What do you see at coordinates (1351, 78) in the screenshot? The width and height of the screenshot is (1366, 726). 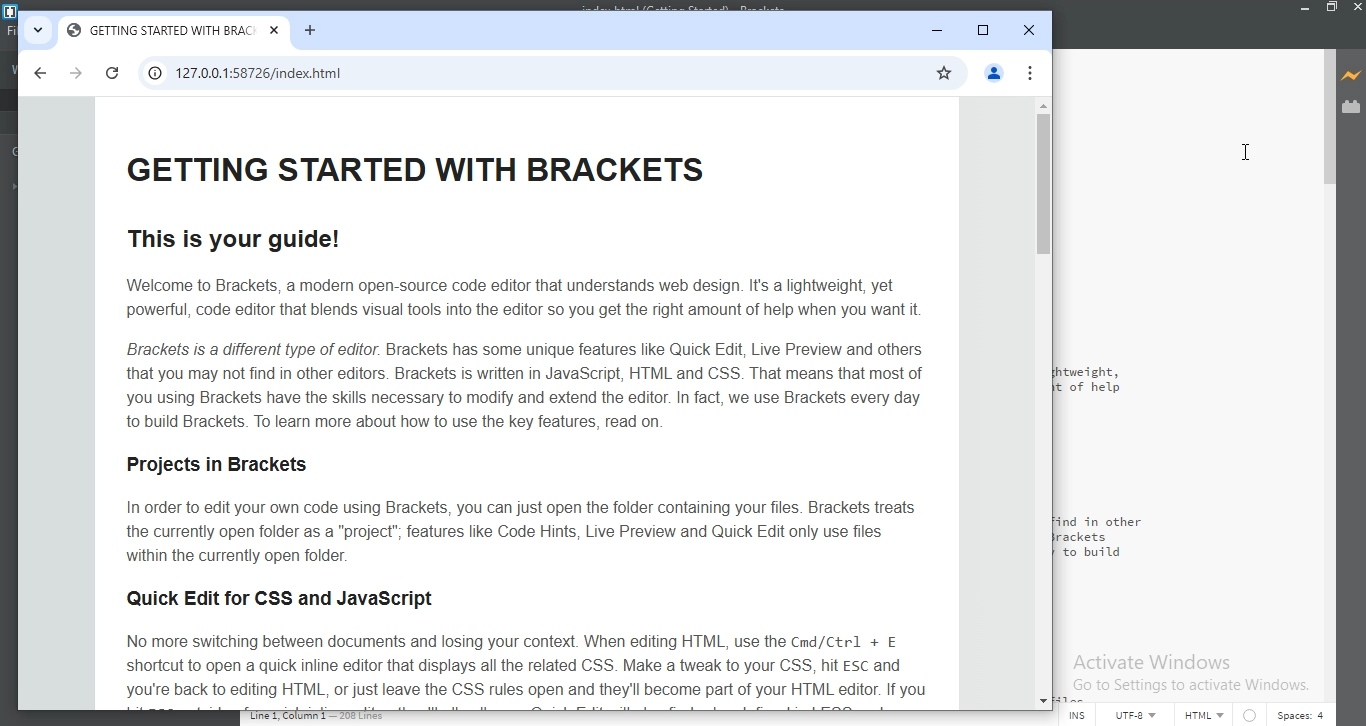 I see `live preview` at bounding box center [1351, 78].